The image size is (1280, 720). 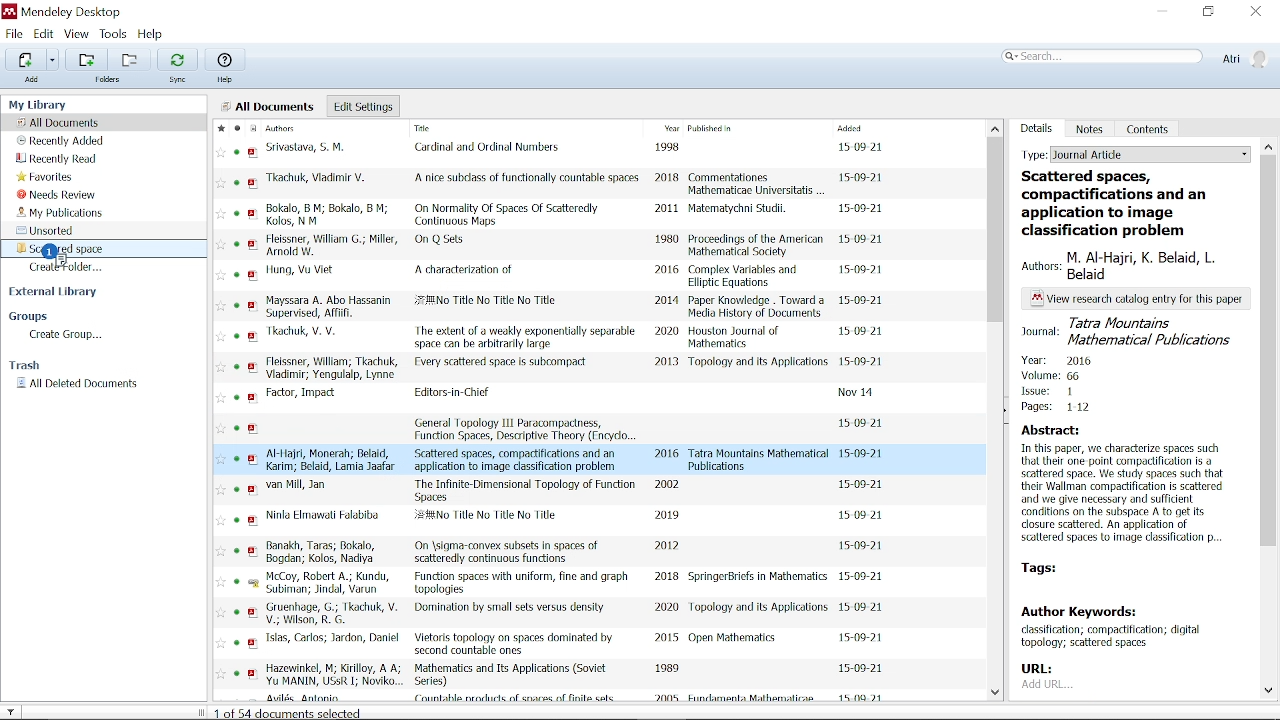 What do you see at coordinates (1090, 129) in the screenshot?
I see `Notes` at bounding box center [1090, 129].